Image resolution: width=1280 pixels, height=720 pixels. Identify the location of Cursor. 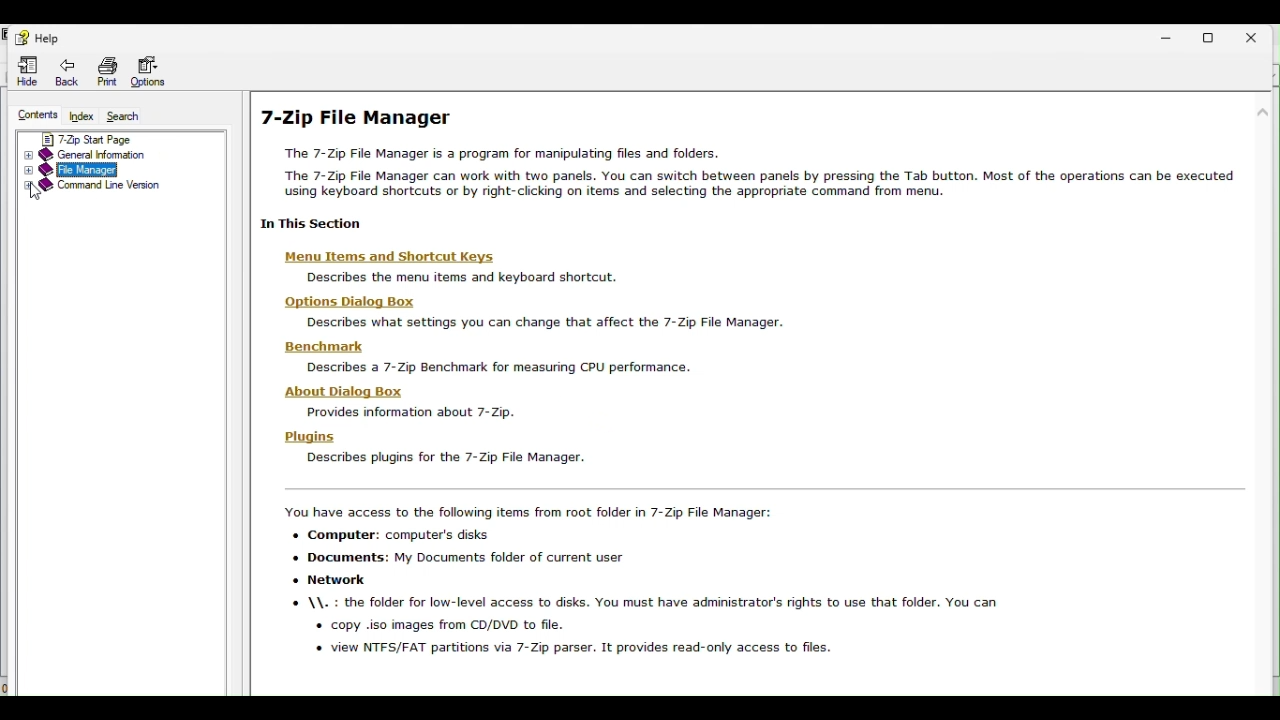
(37, 192).